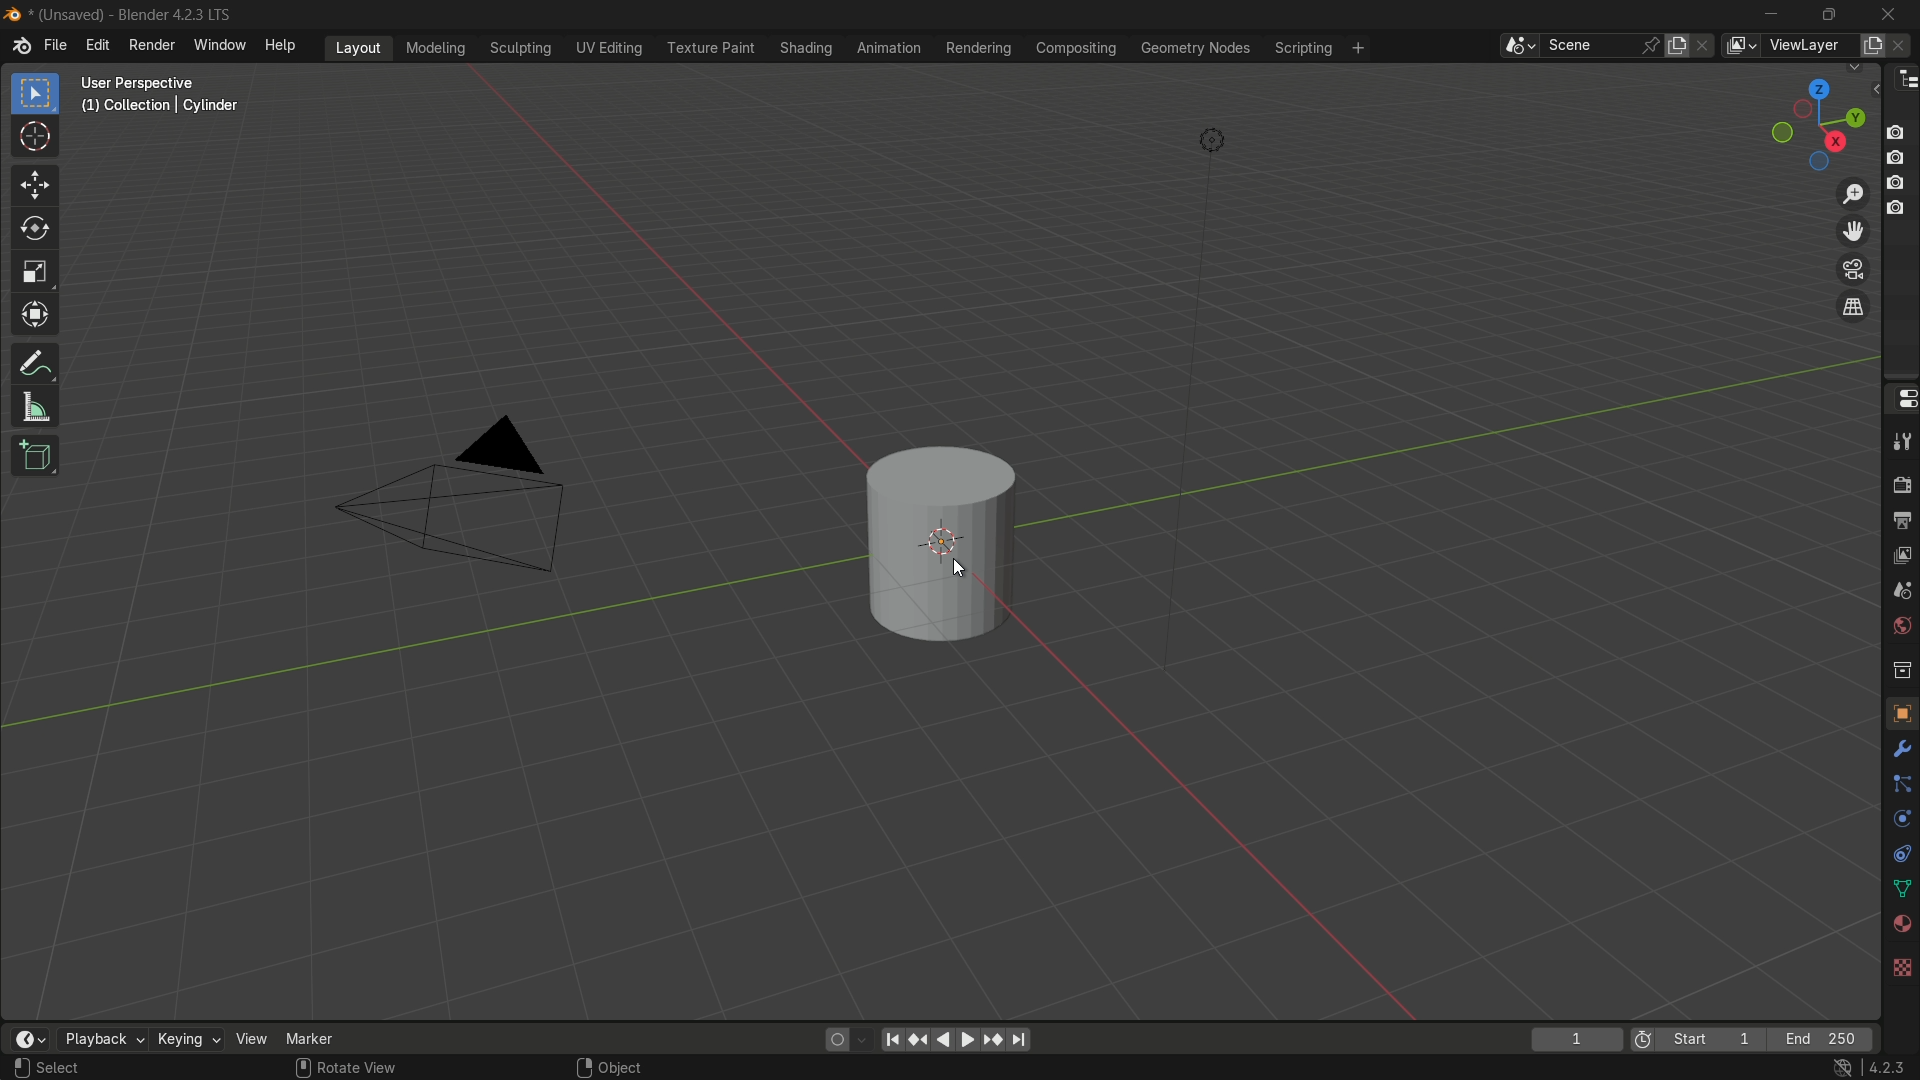  Describe the element at coordinates (101, 1038) in the screenshot. I see `playback` at that location.